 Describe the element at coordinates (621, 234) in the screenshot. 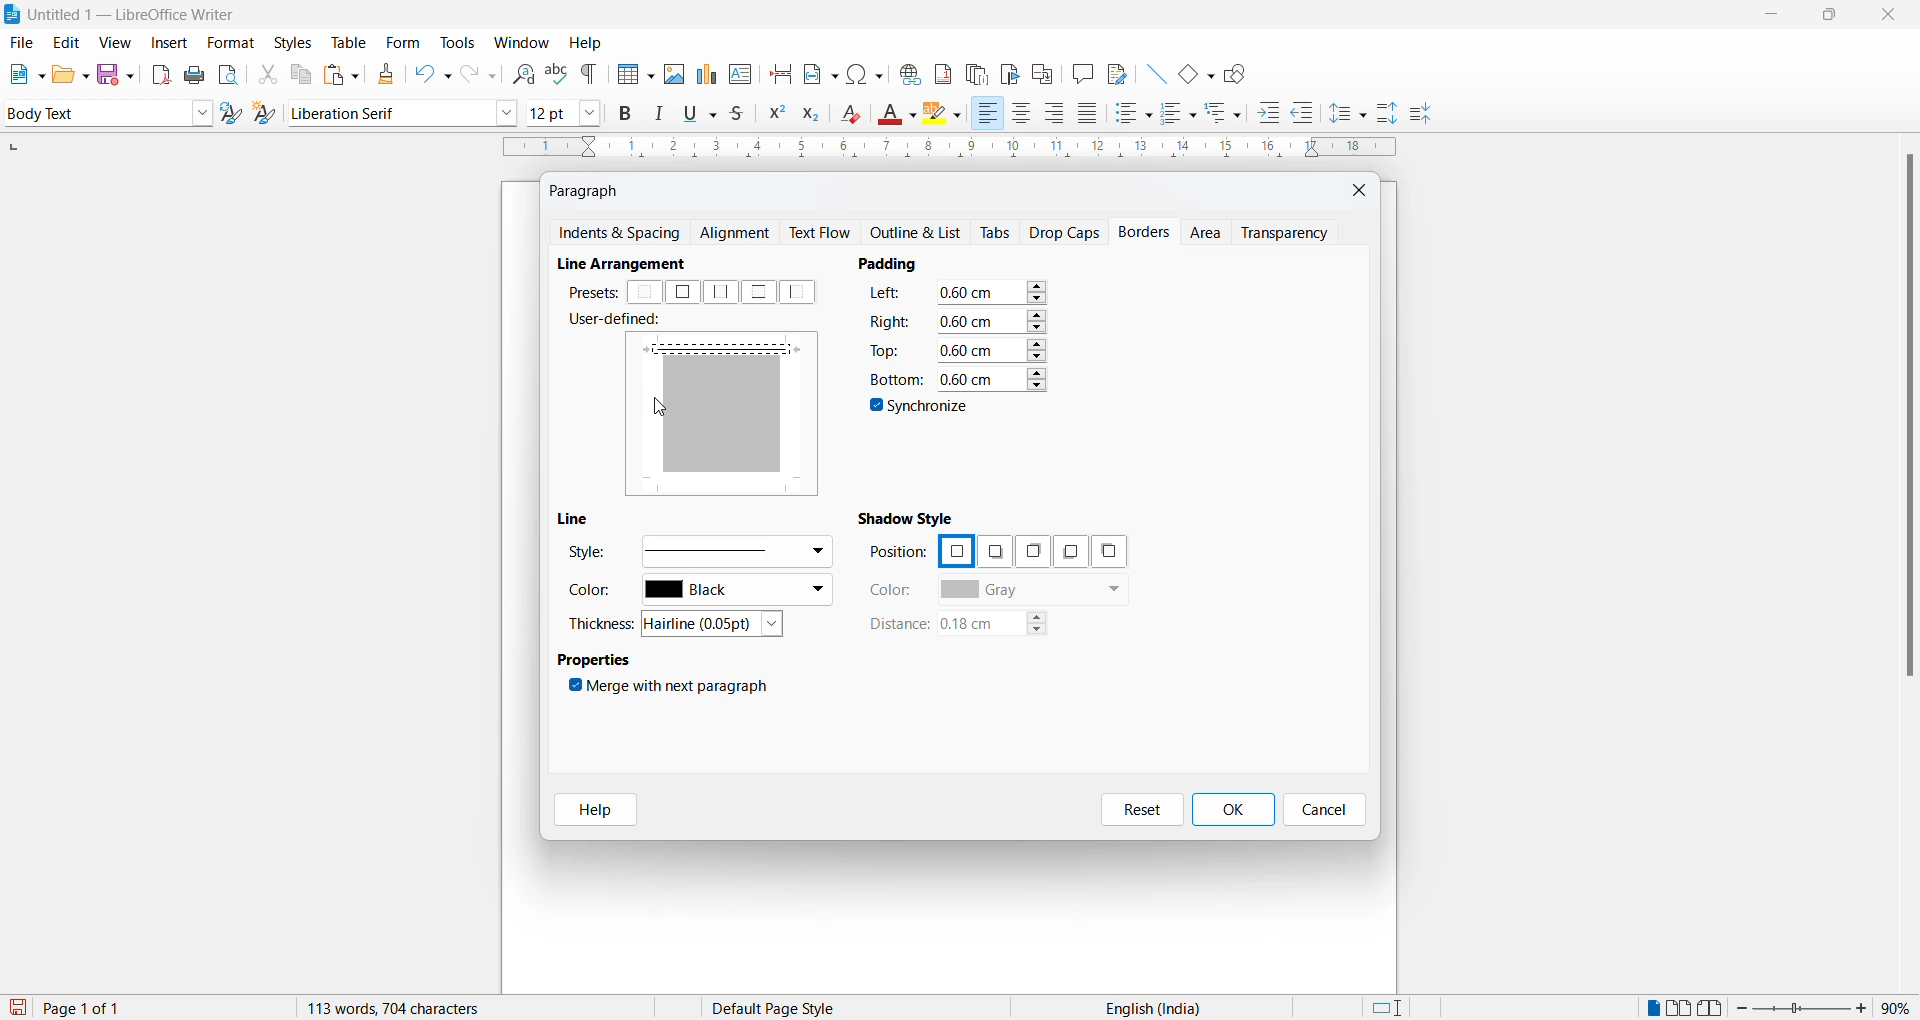

I see `indent and spacing` at that location.